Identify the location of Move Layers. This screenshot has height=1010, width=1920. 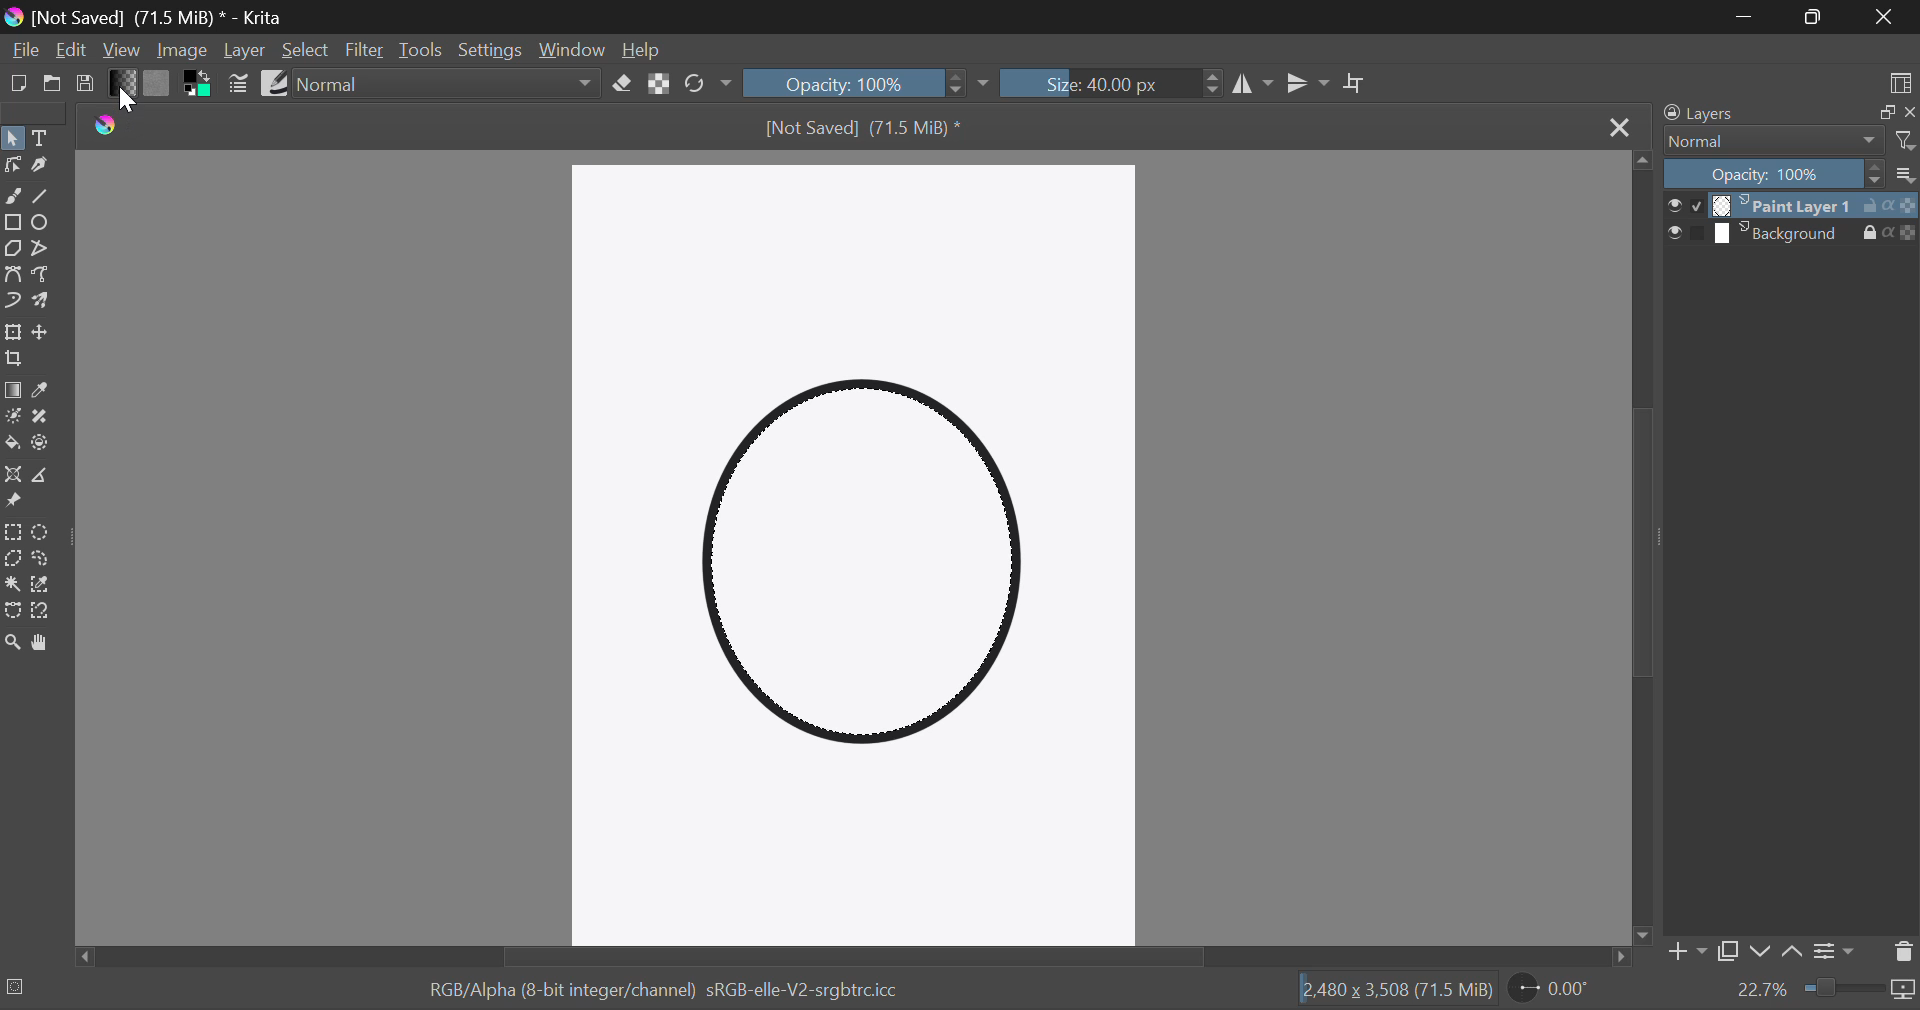
(44, 335).